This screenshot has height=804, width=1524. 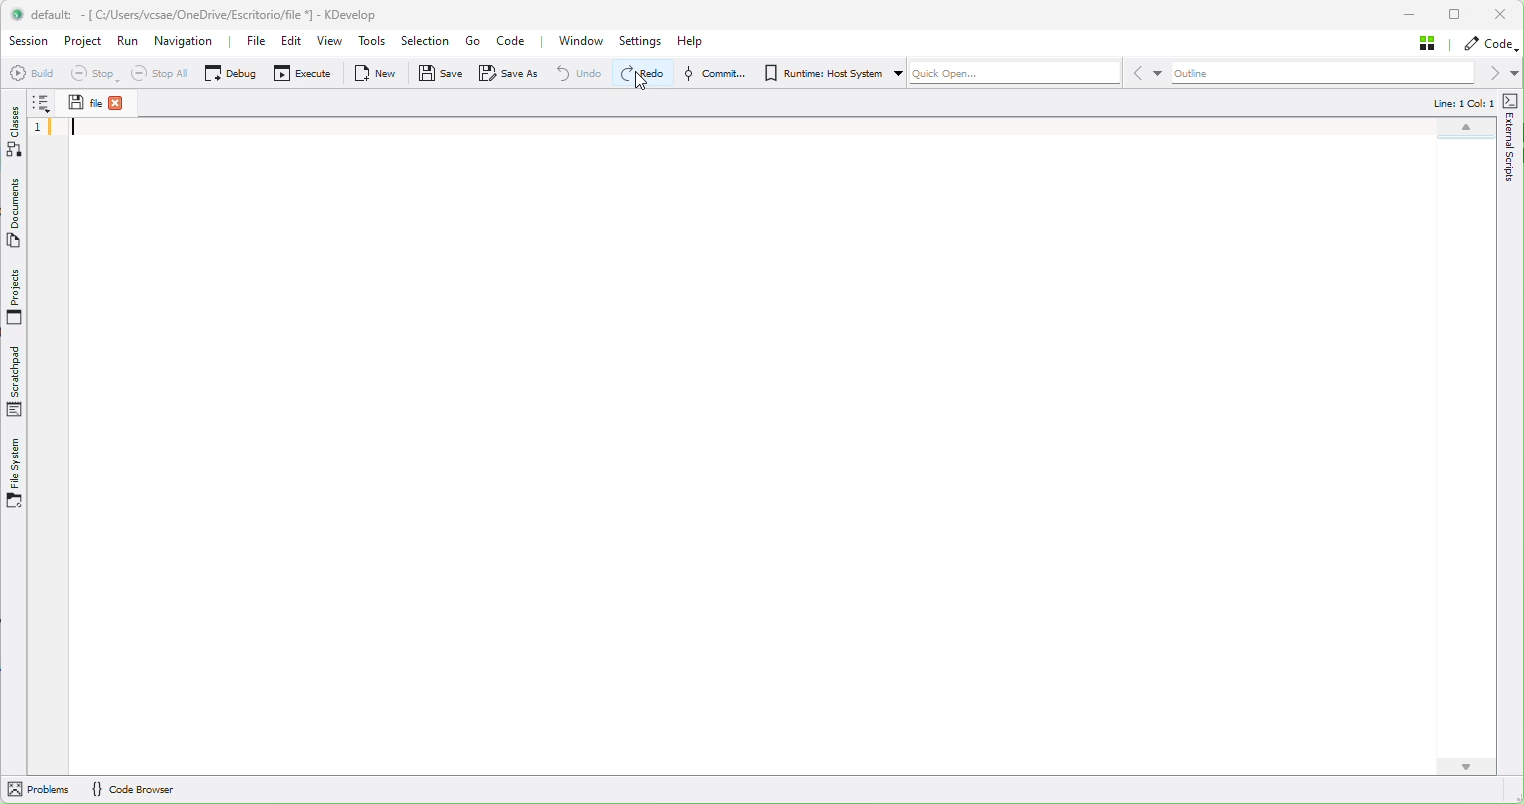 I want to click on Redo, so click(x=643, y=76).